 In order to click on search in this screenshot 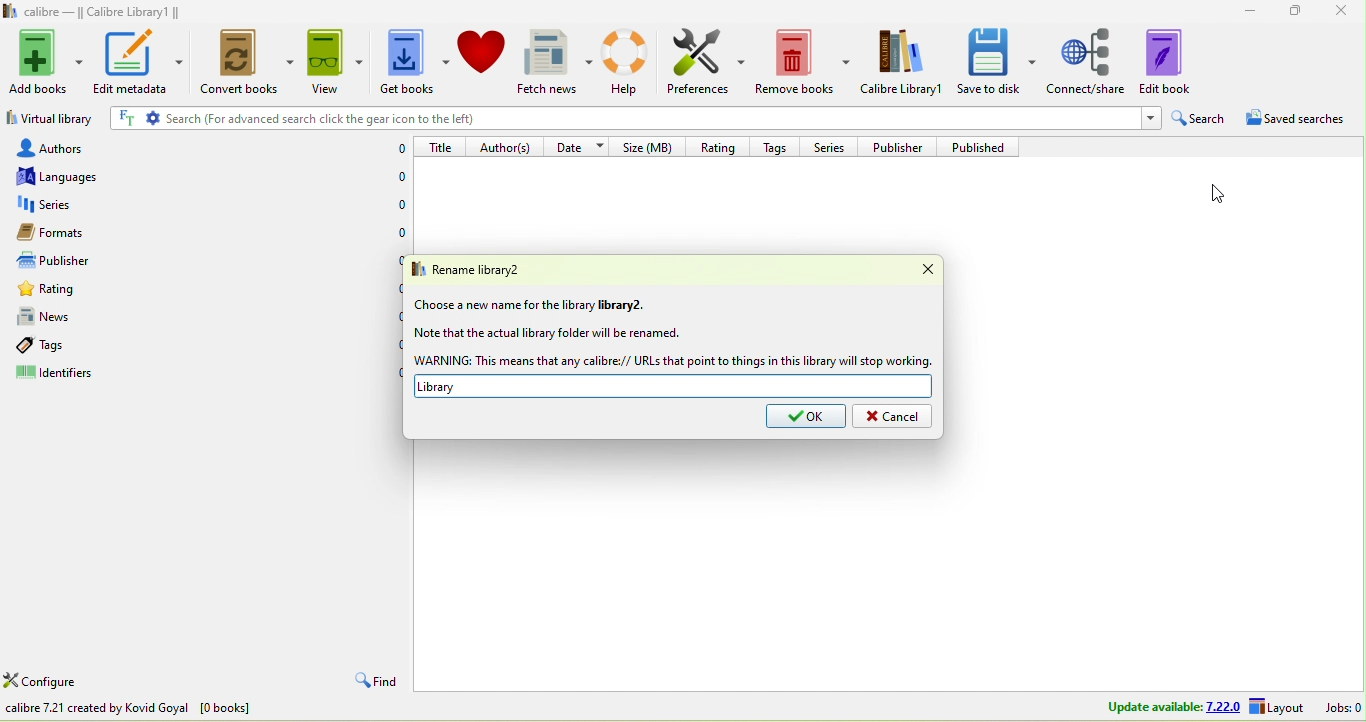, I will do `click(1200, 119)`.